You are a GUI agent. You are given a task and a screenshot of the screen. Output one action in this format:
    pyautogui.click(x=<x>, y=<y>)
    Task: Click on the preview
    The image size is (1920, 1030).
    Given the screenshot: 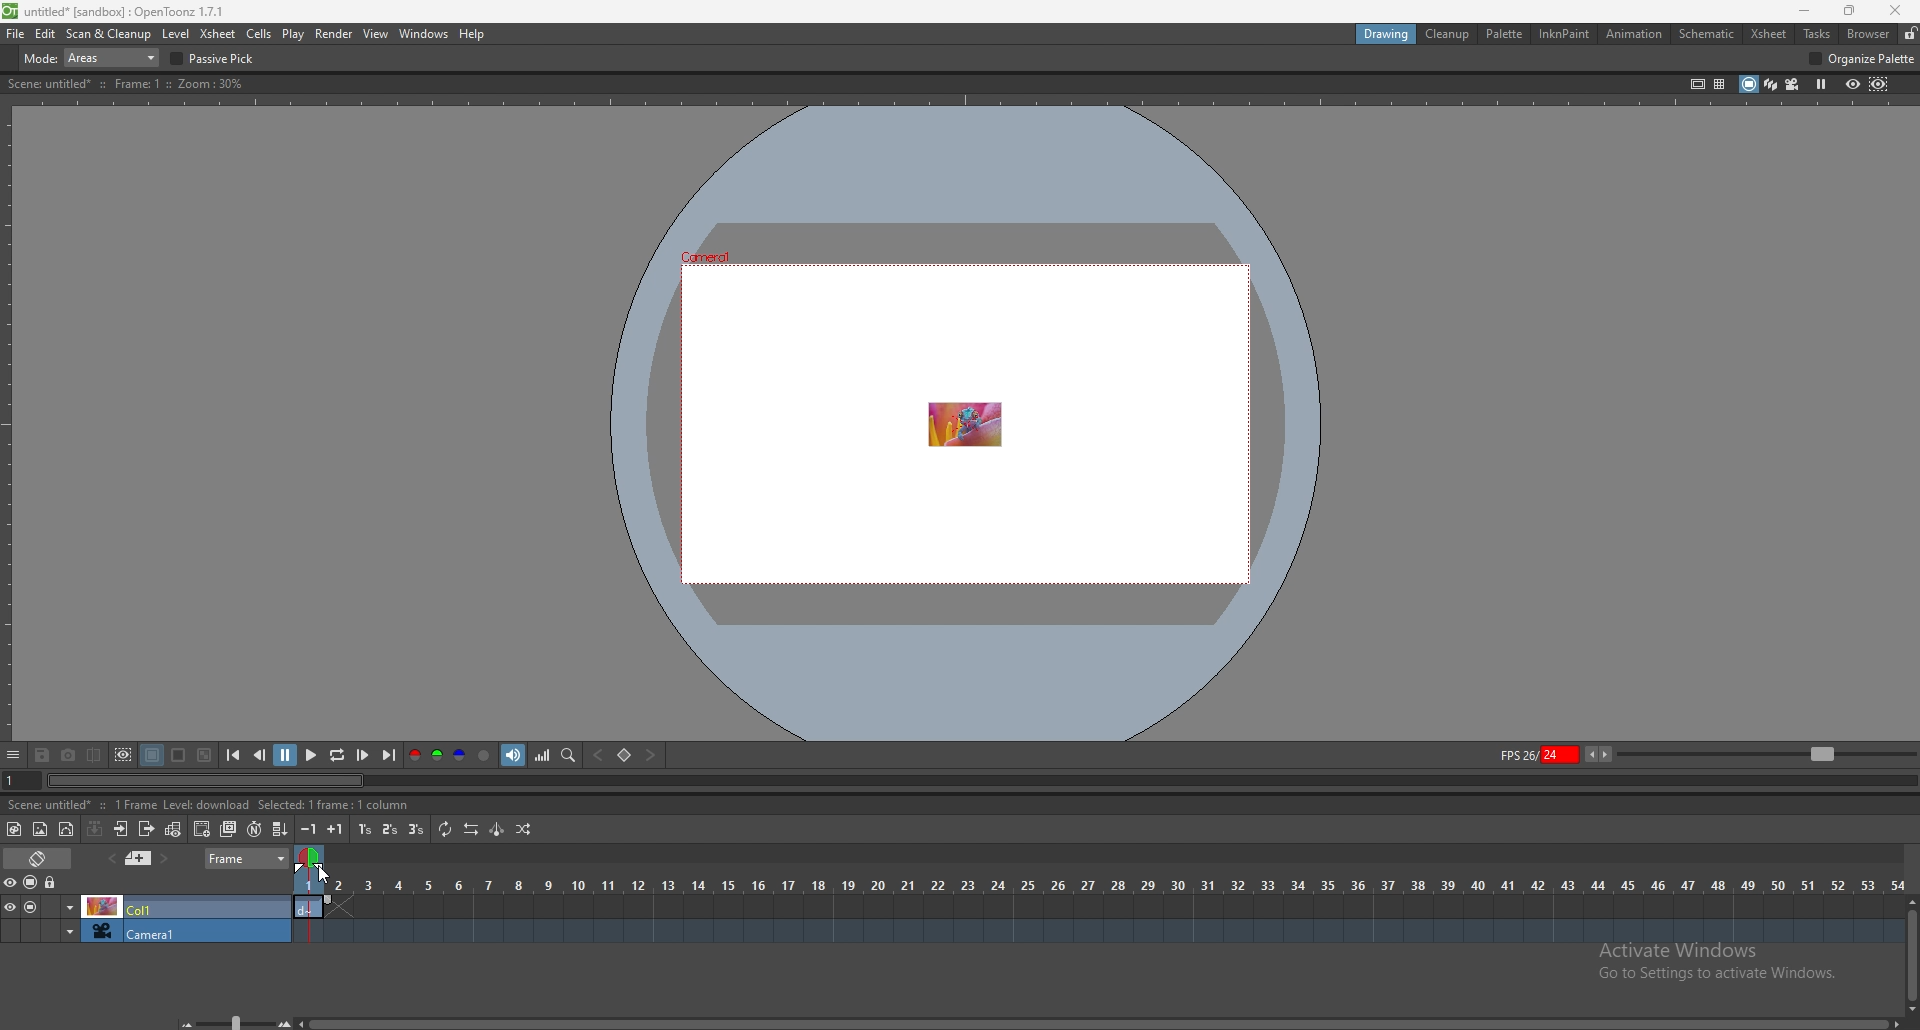 What is the action you would take?
    pyautogui.click(x=1853, y=84)
    